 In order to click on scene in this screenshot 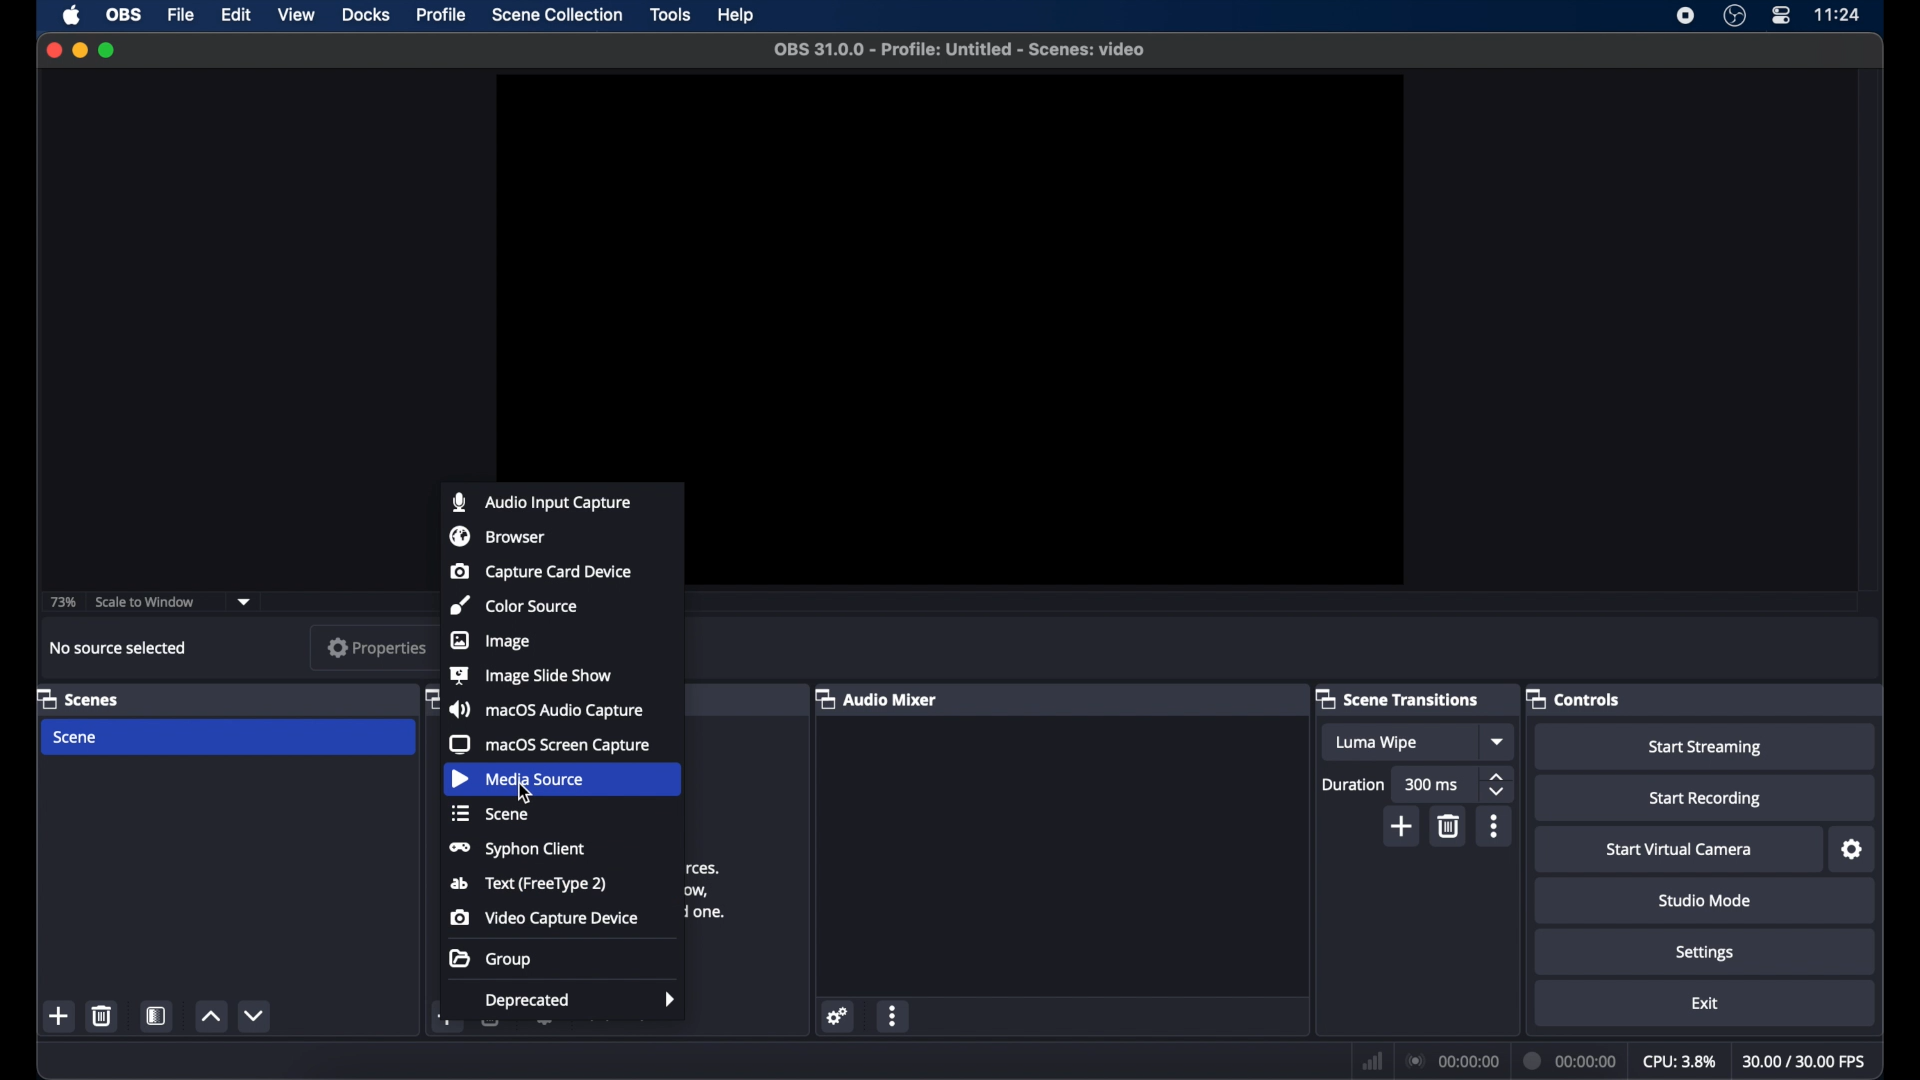, I will do `click(78, 738)`.